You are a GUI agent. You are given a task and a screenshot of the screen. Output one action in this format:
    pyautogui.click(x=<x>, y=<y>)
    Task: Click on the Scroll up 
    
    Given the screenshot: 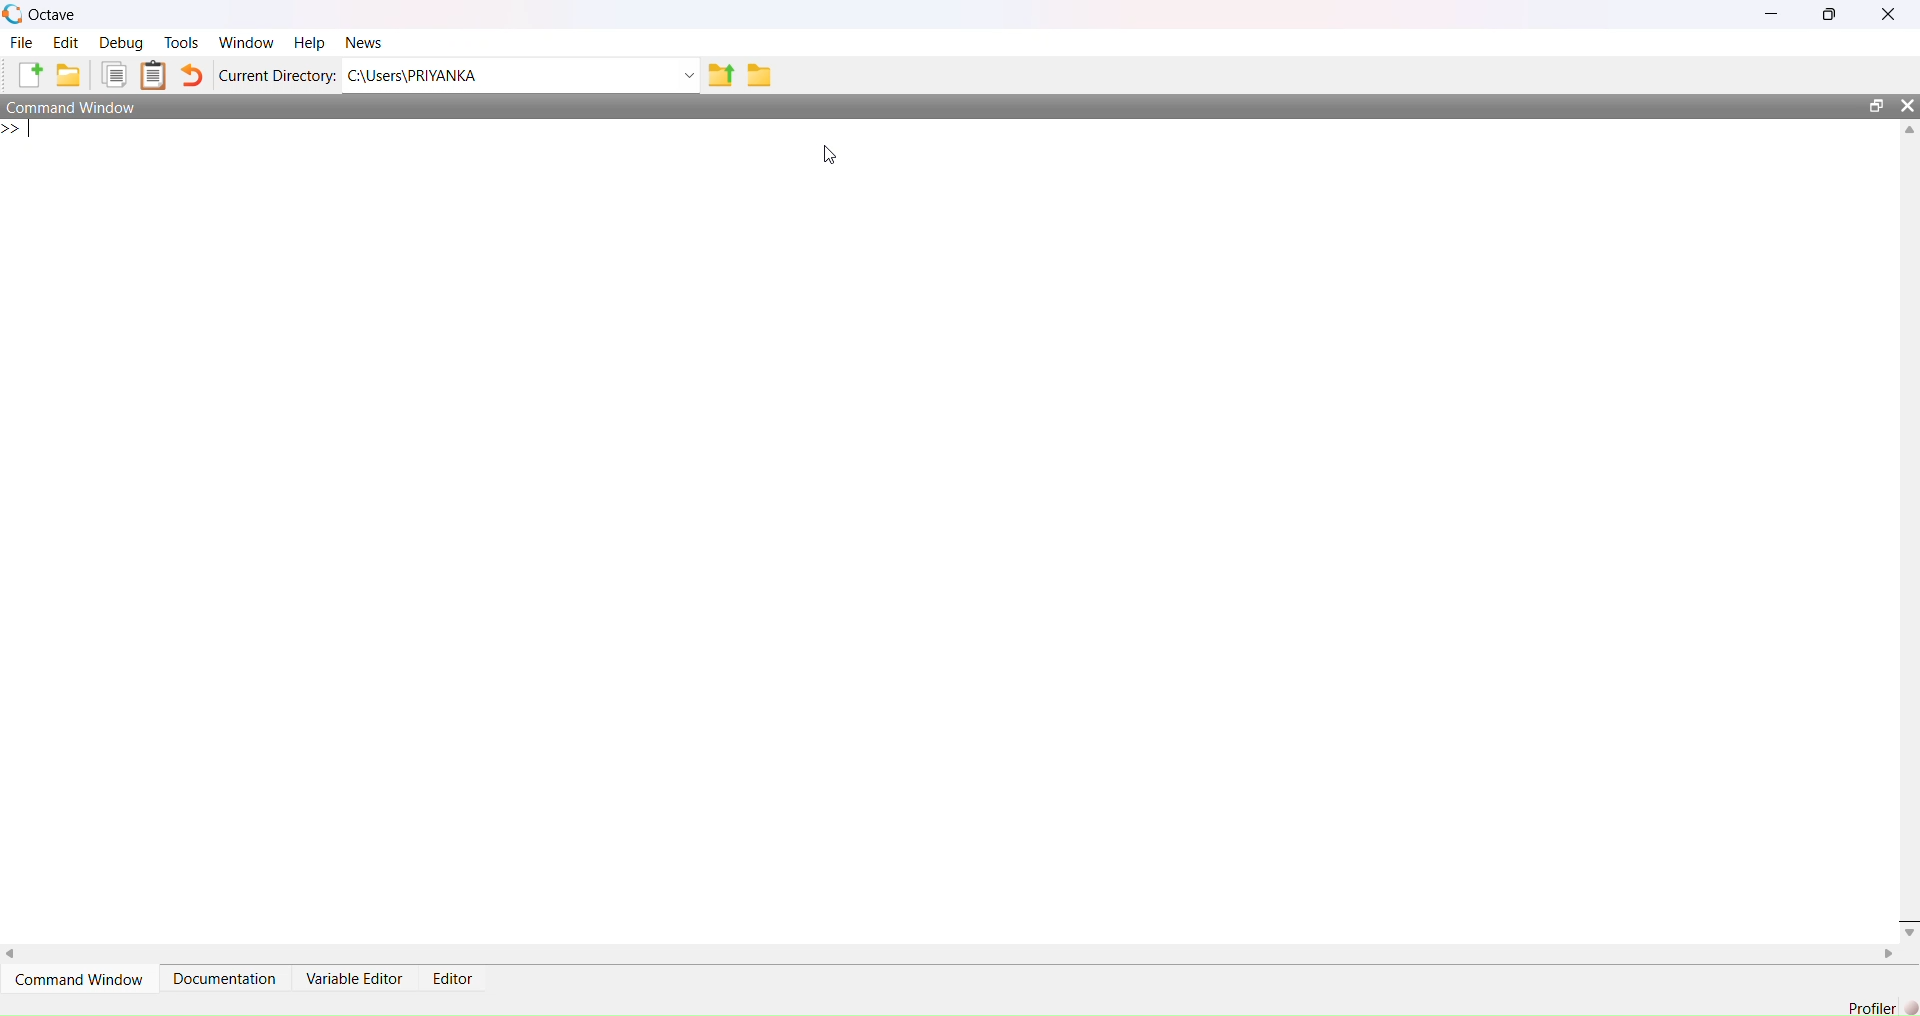 What is the action you would take?
    pyautogui.click(x=1908, y=133)
    